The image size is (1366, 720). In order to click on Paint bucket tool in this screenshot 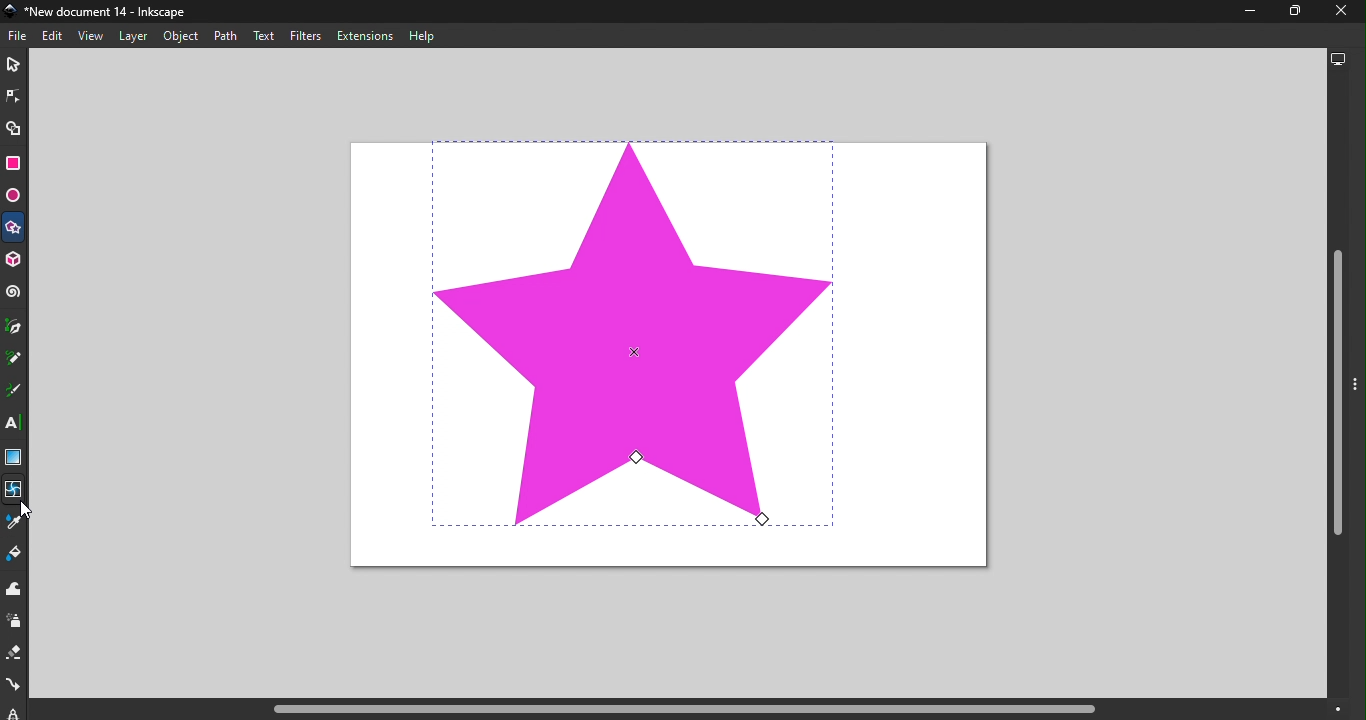, I will do `click(15, 557)`.